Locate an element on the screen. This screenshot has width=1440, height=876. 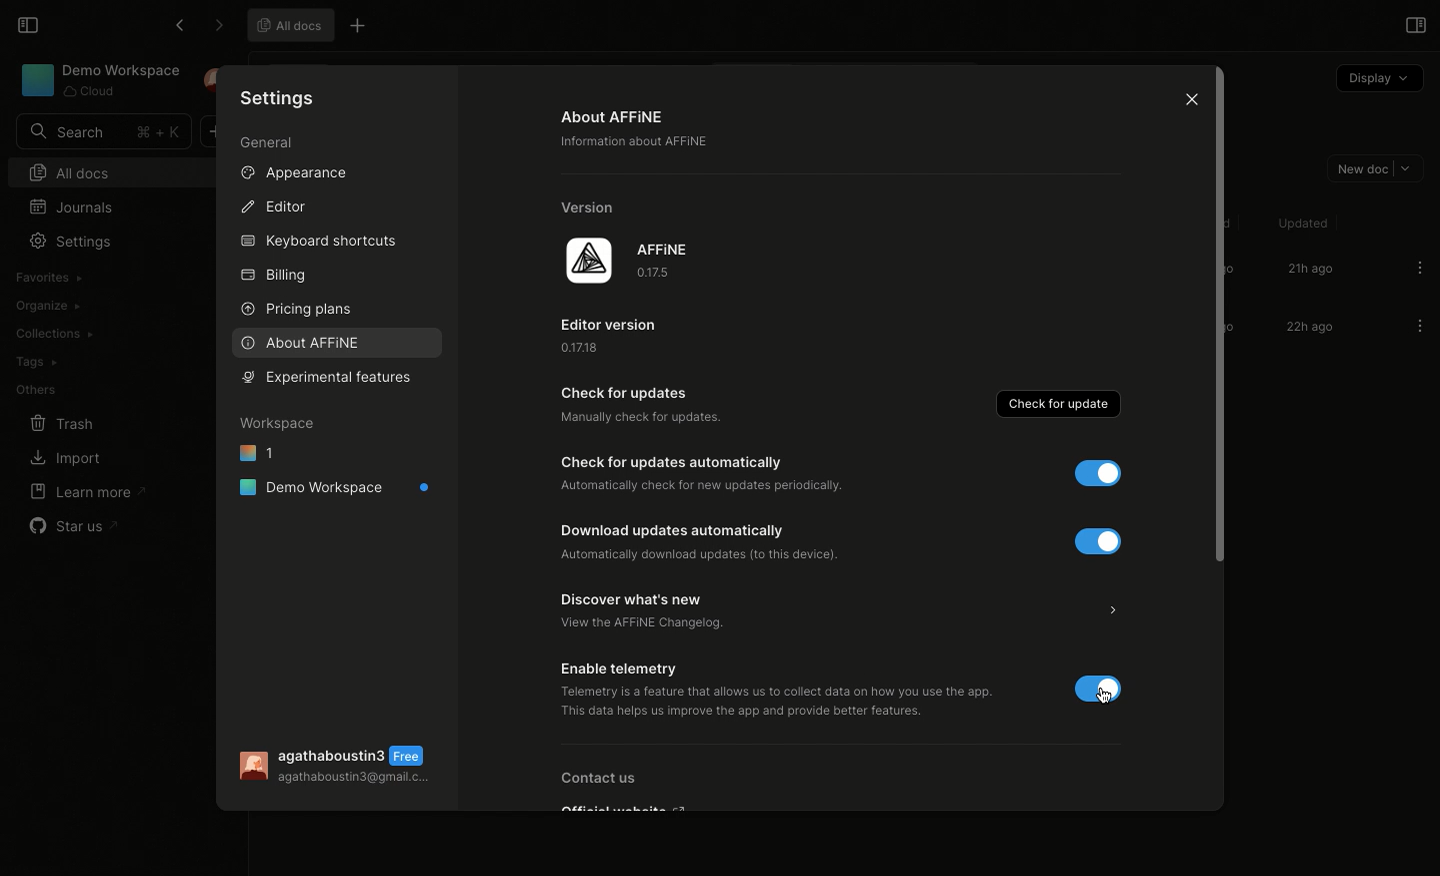
About AFFINE is located at coordinates (302, 343).